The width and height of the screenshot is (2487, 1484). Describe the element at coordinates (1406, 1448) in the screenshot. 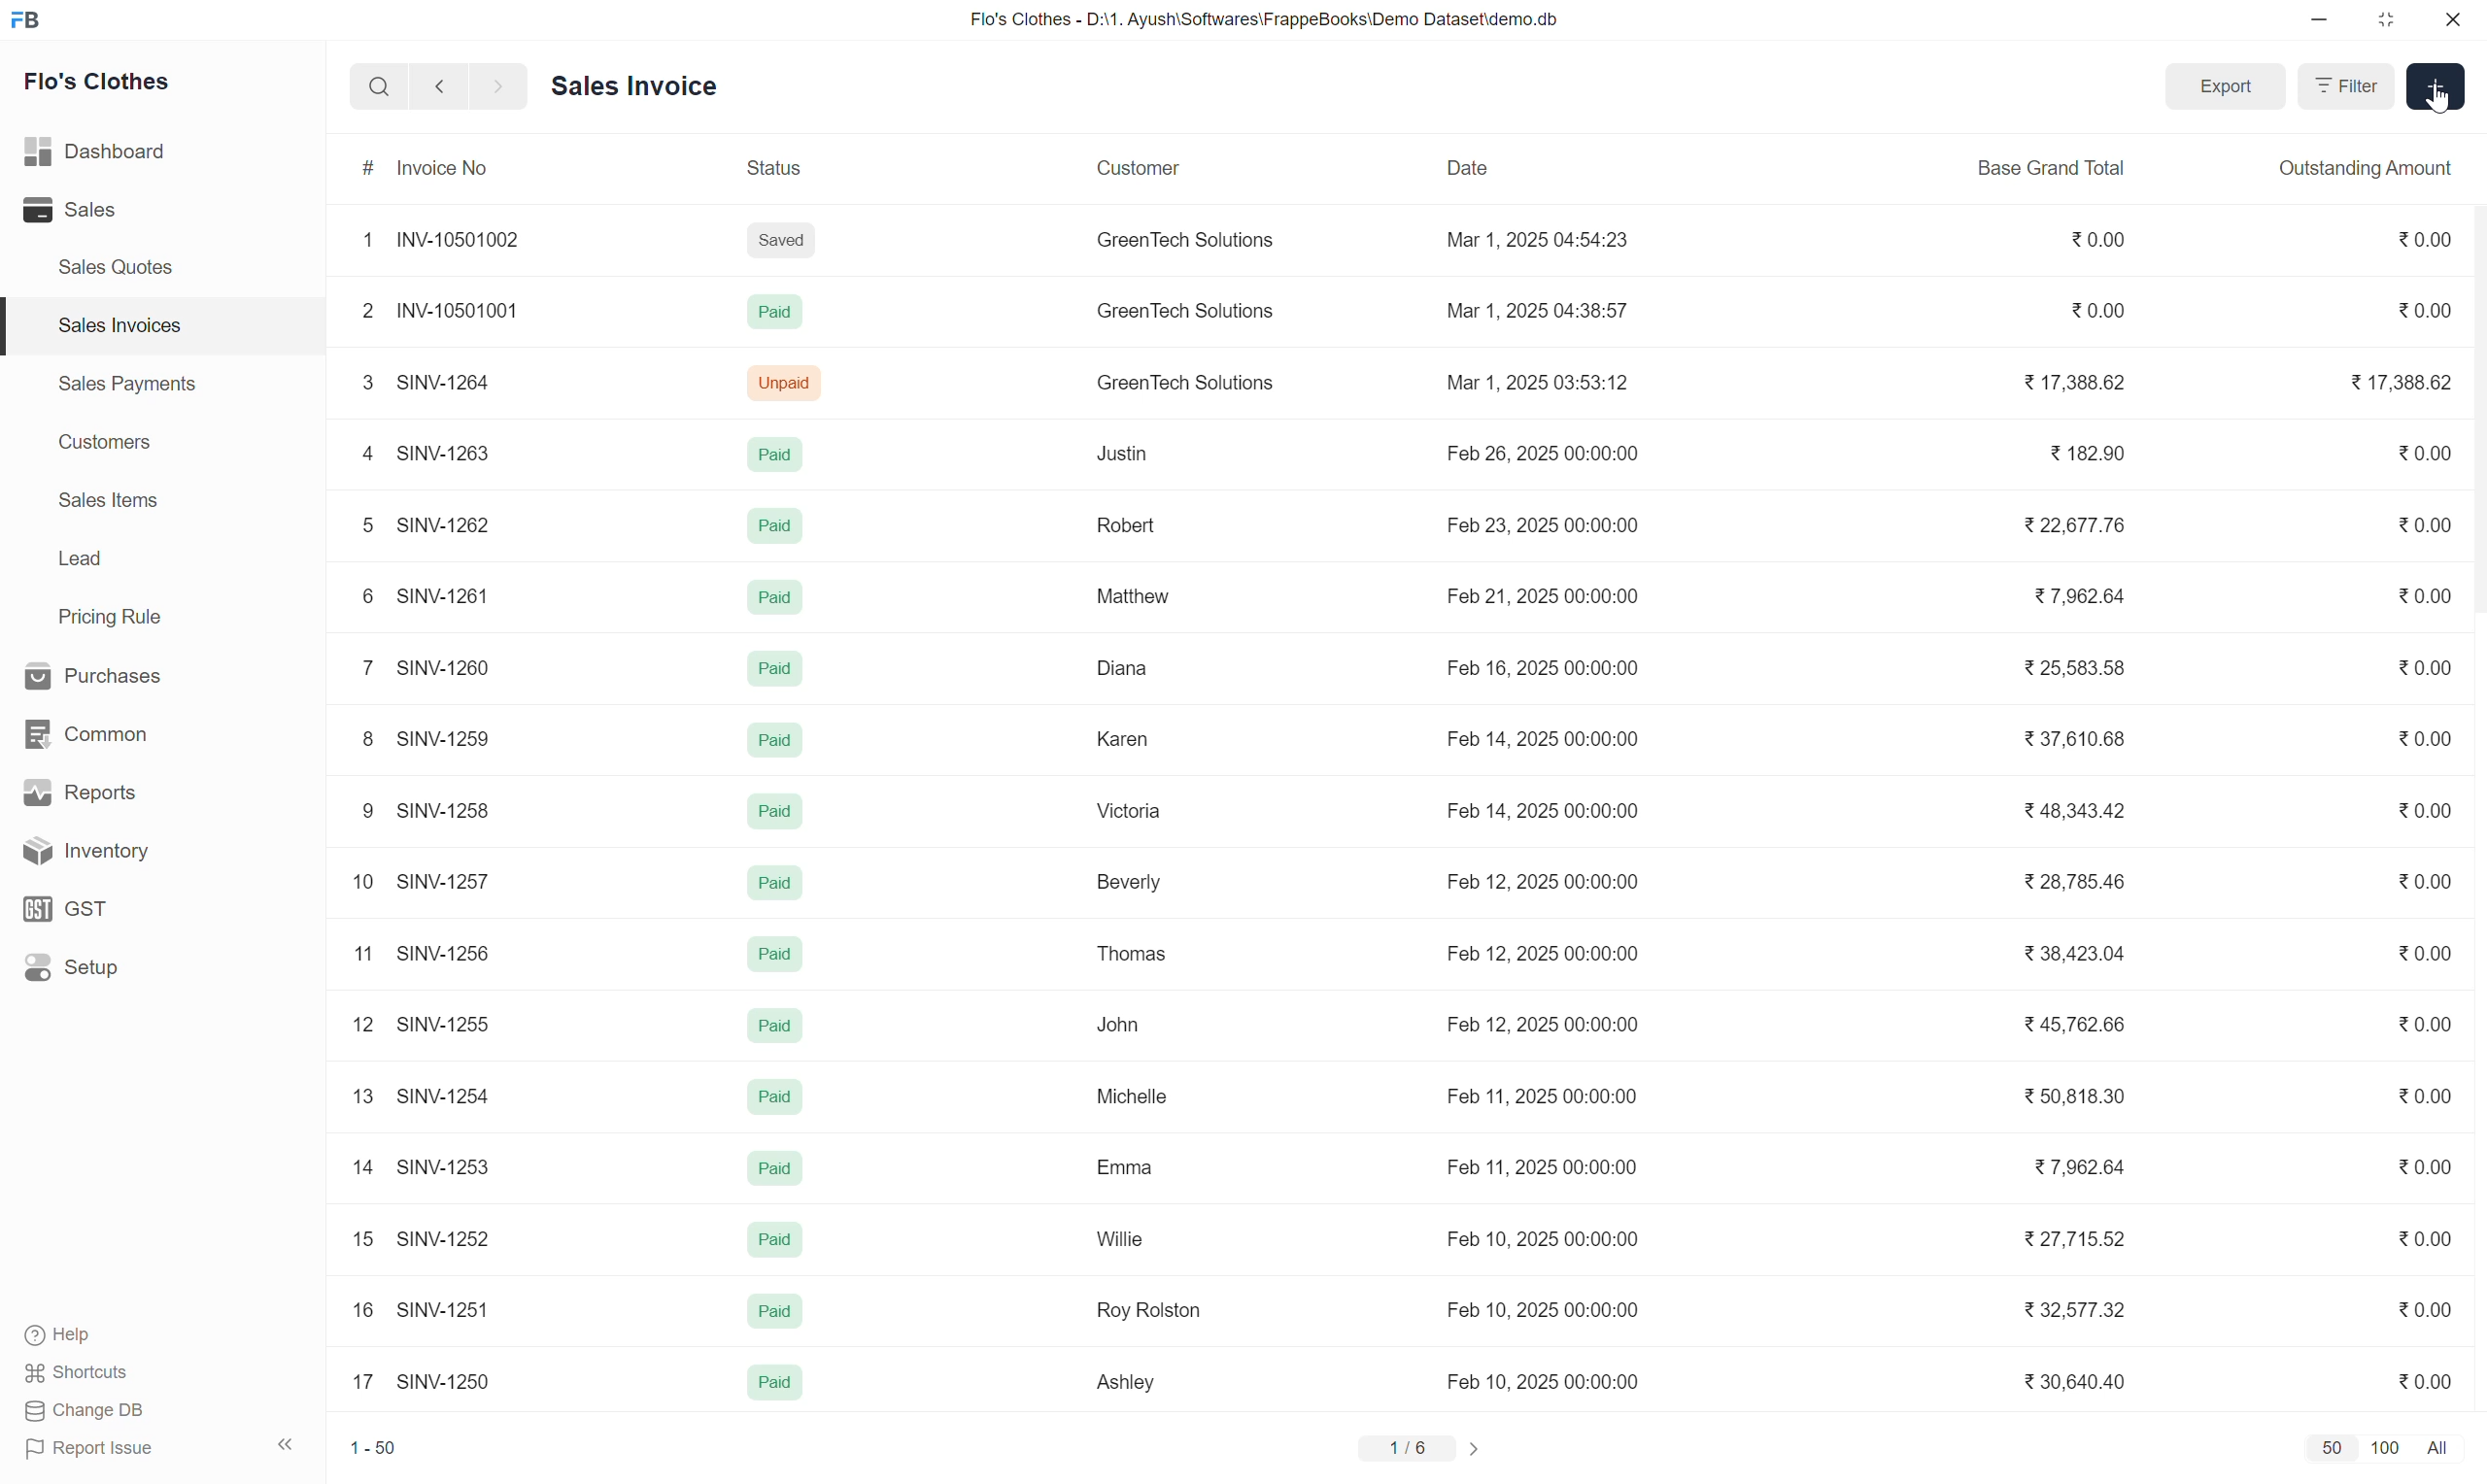

I see `current page 1/6` at that location.